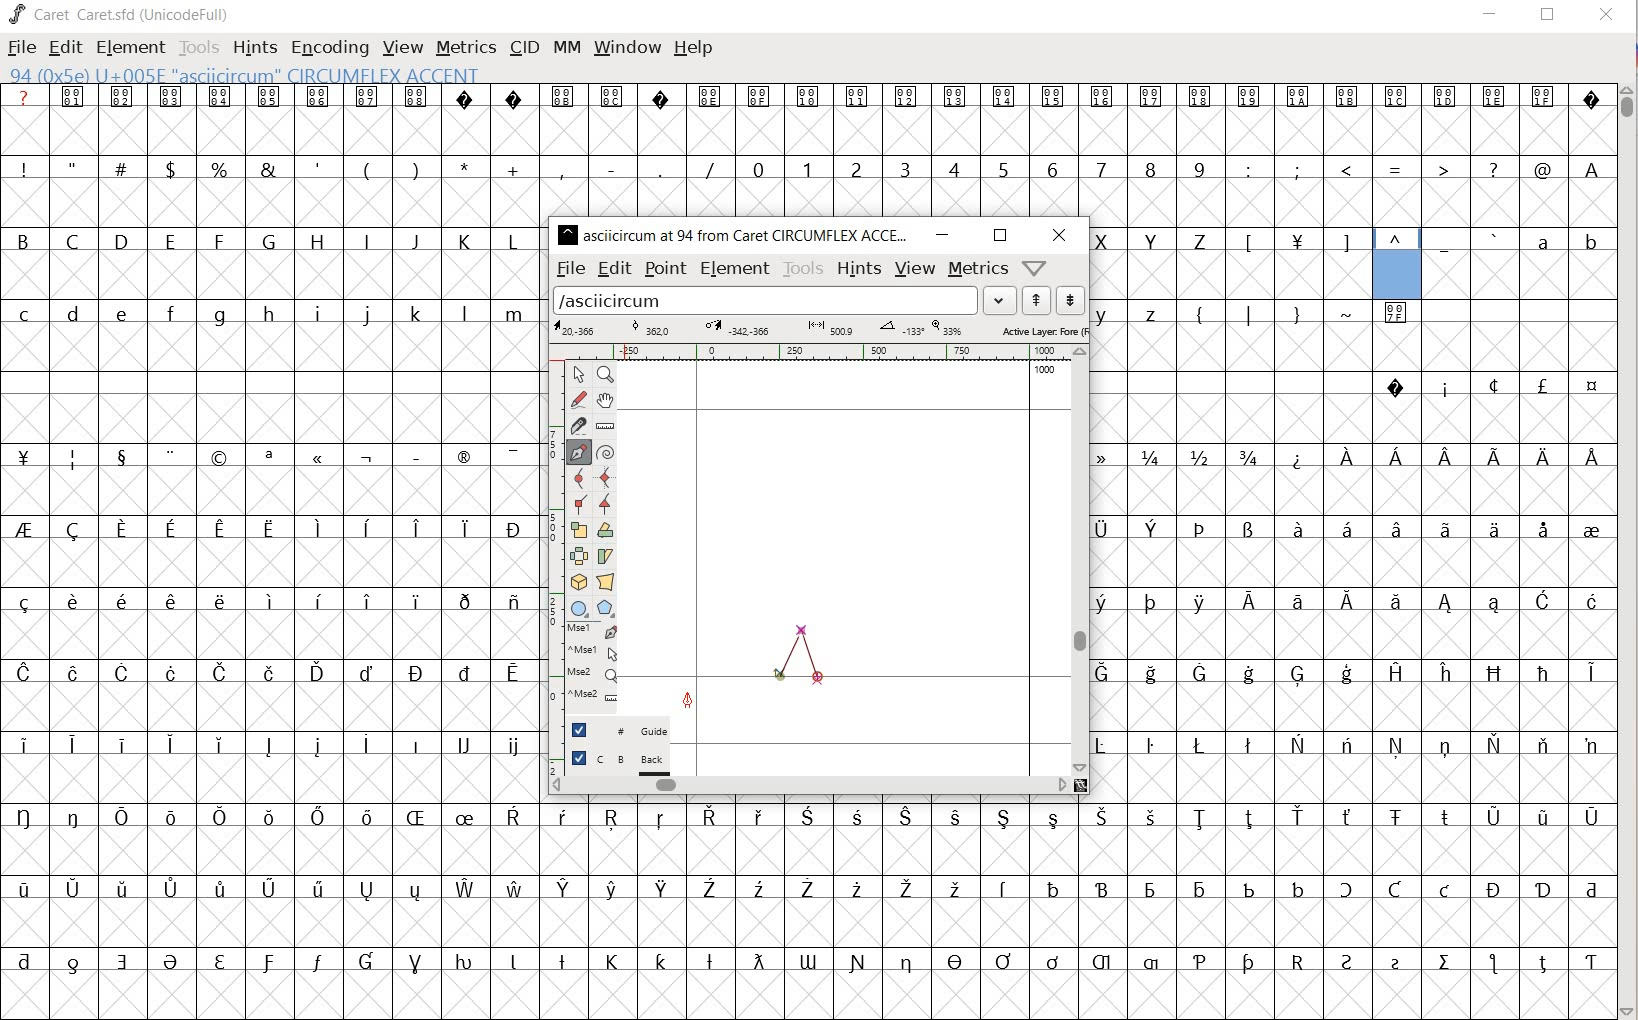 Image resolution: width=1638 pixels, height=1020 pixels. What do you see at coordinates (816, 352) in the screenshot?
I see `ruler` at bounding box center [816, 352].